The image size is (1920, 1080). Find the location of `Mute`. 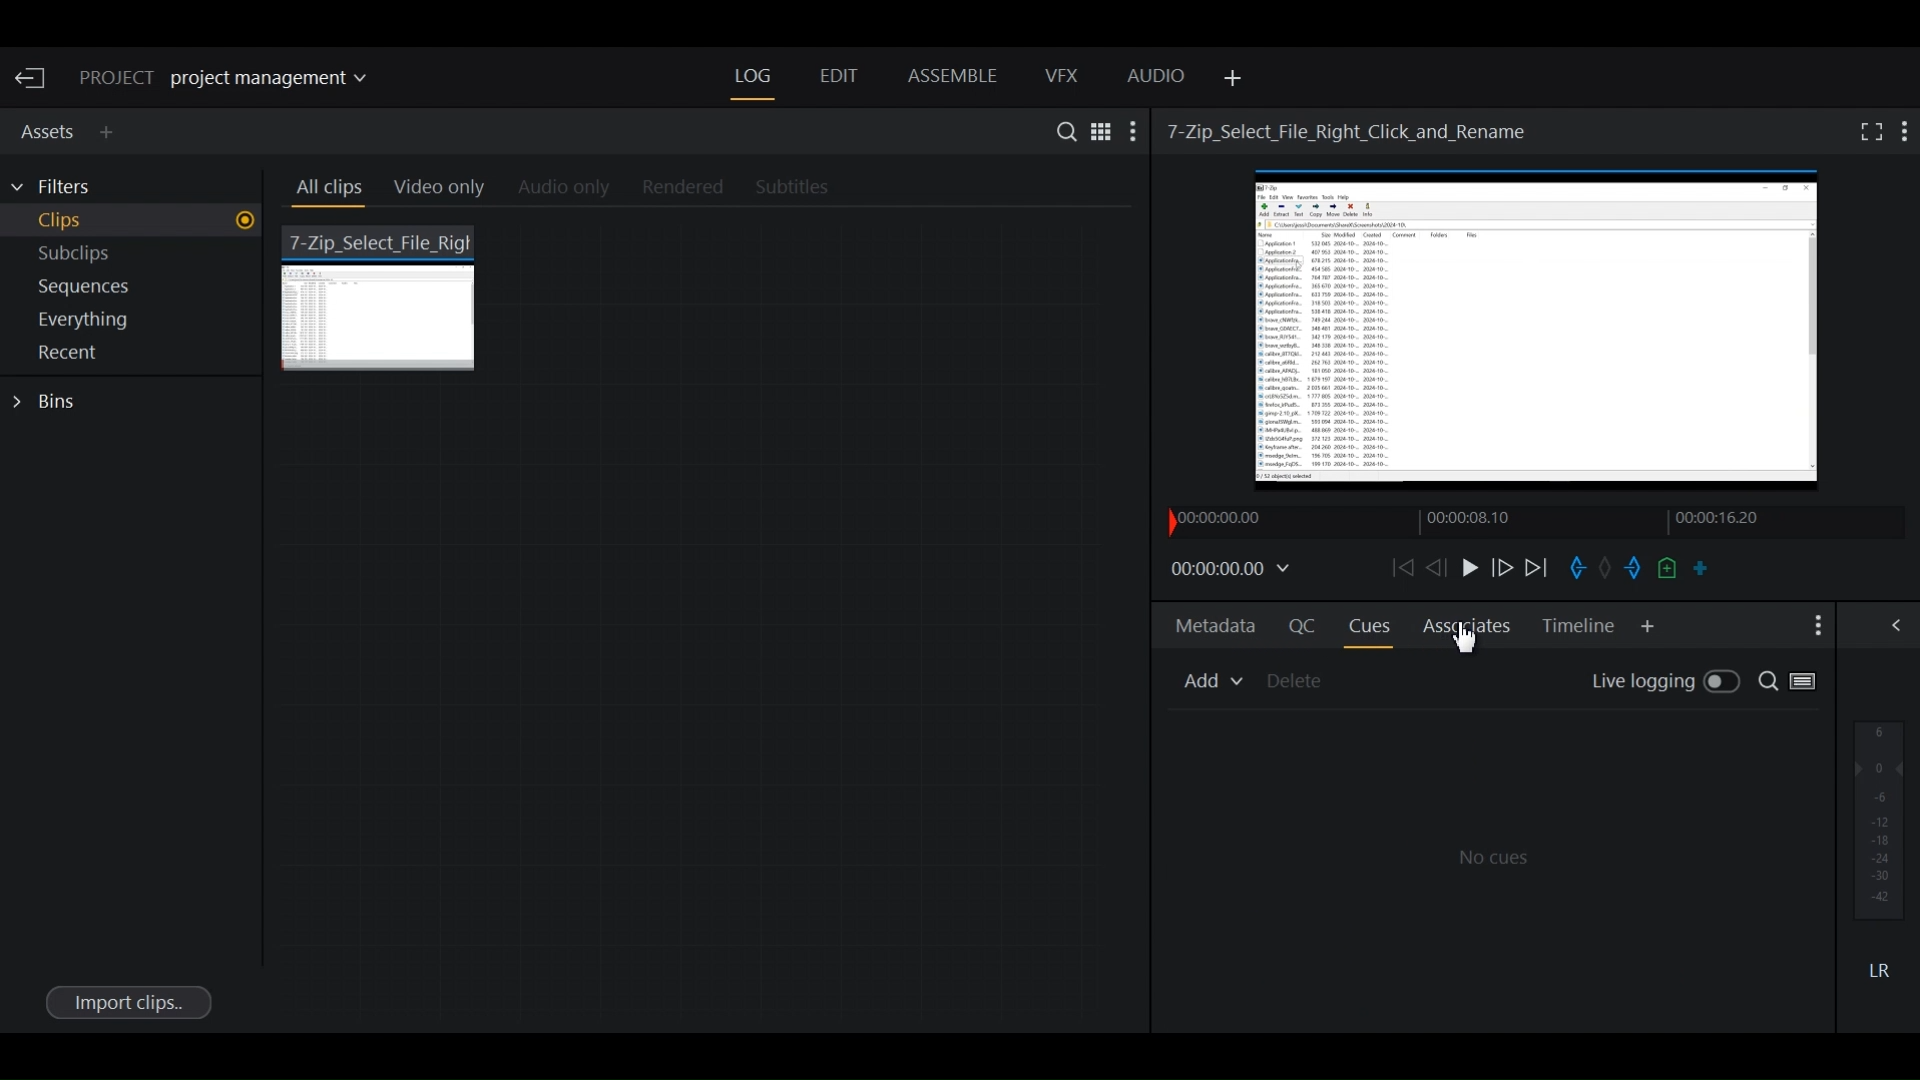

Mute is located at coordinates (1879, 969).